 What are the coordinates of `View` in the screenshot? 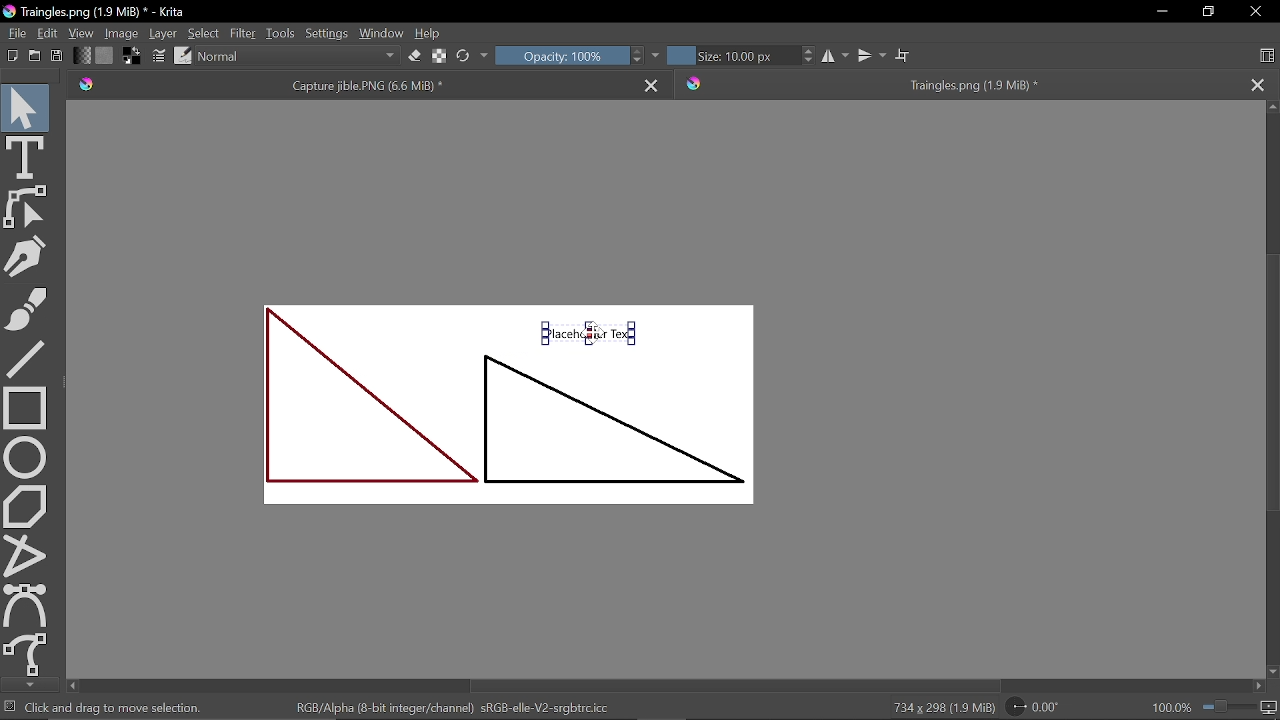 It's located at (82, 32).